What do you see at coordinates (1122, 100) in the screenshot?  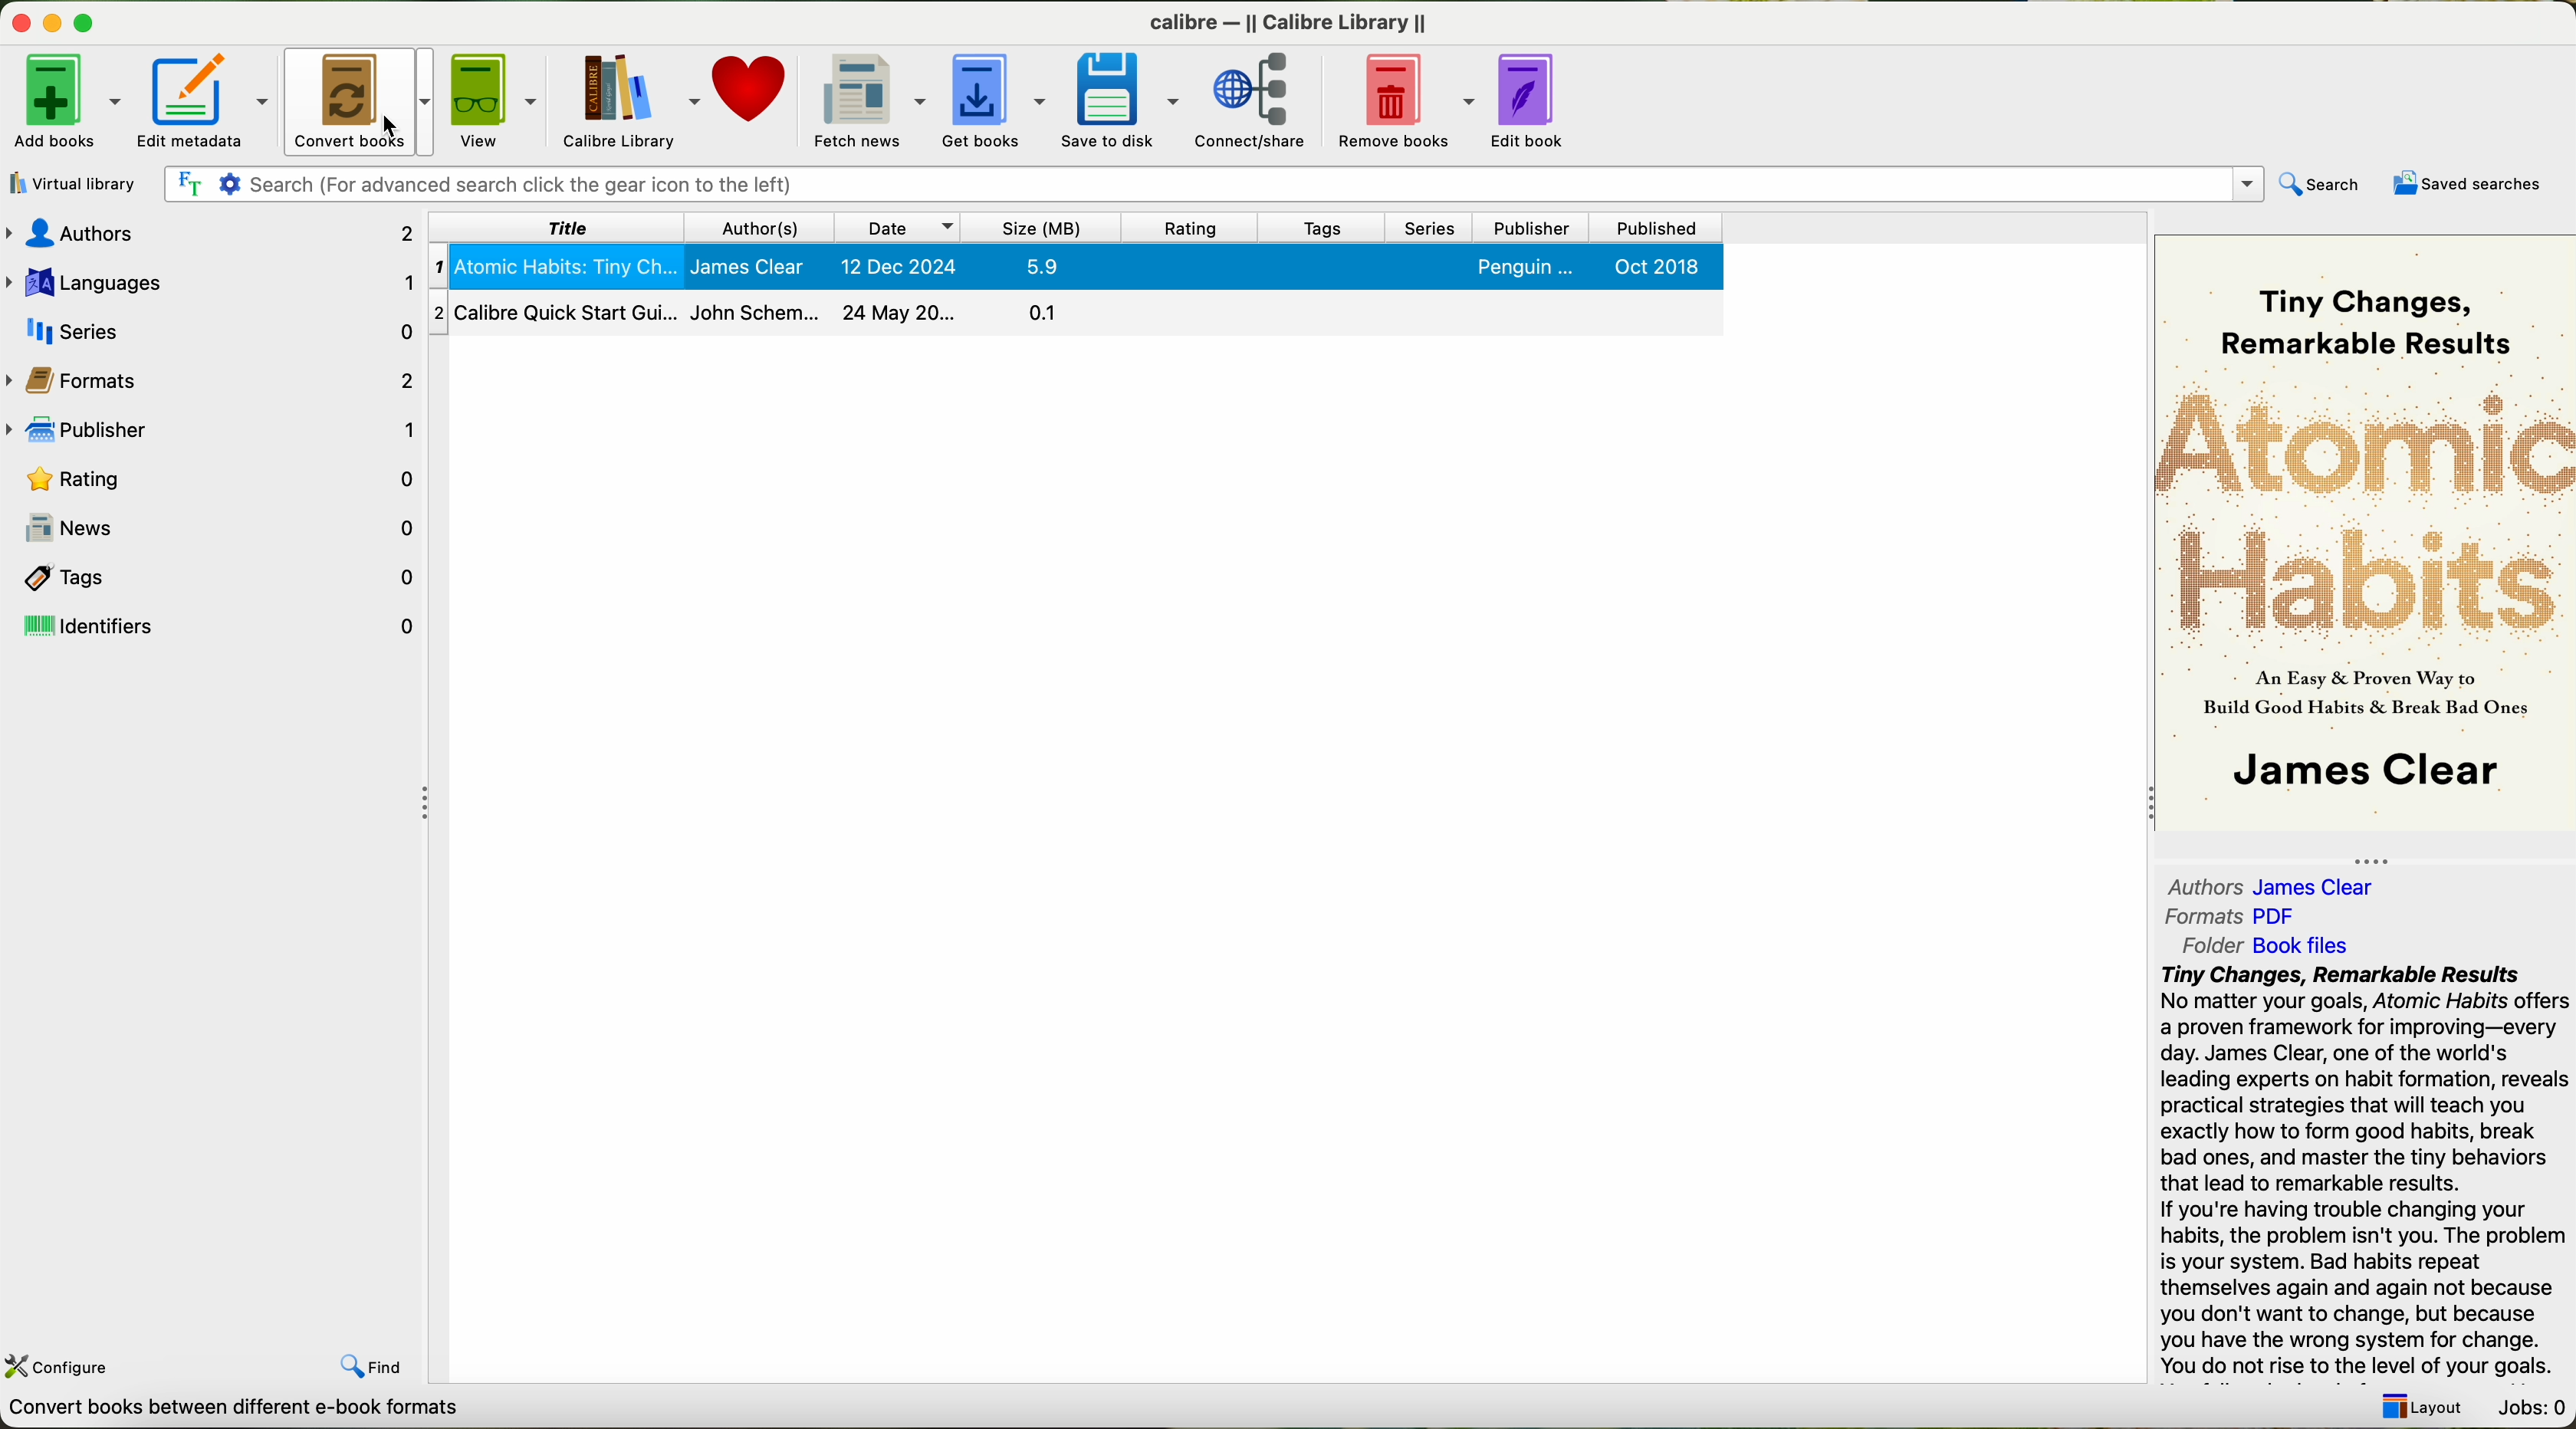 I see `save to disk` at bounding box center [1122, 100].